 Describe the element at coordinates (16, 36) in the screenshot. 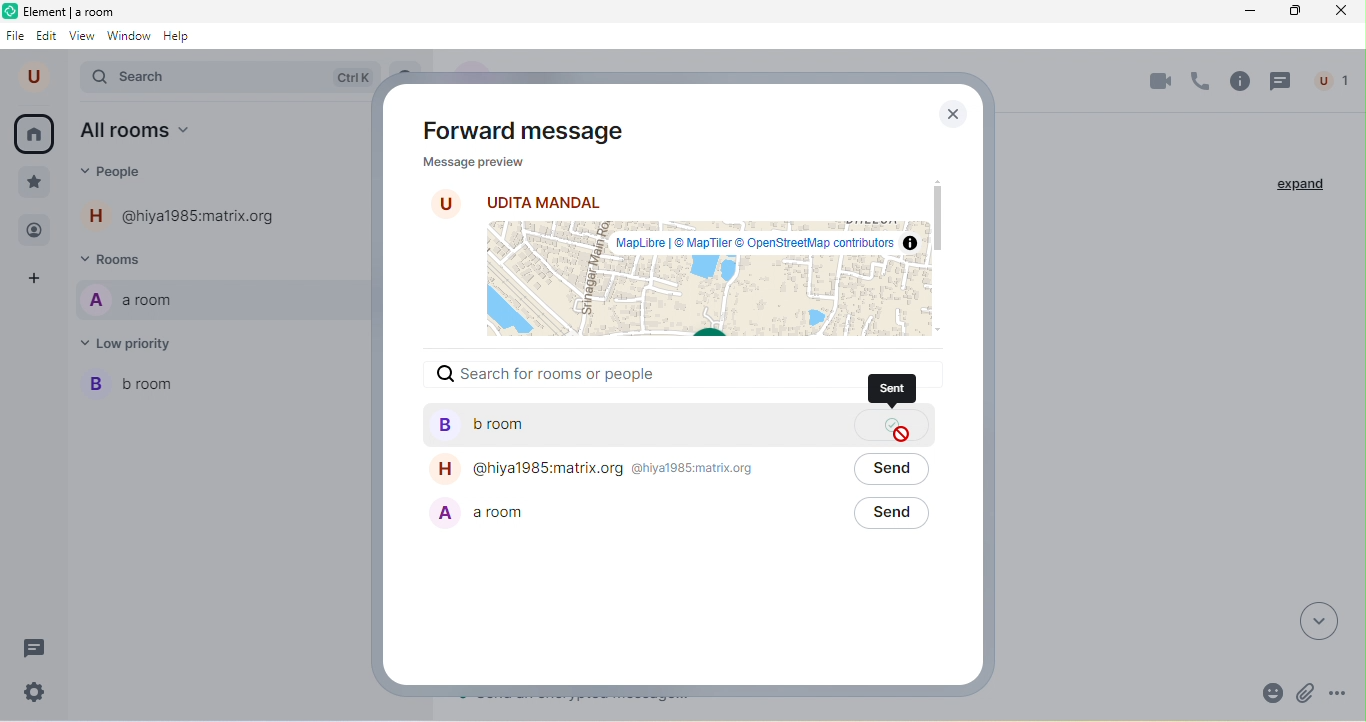

I see `file` at that location.